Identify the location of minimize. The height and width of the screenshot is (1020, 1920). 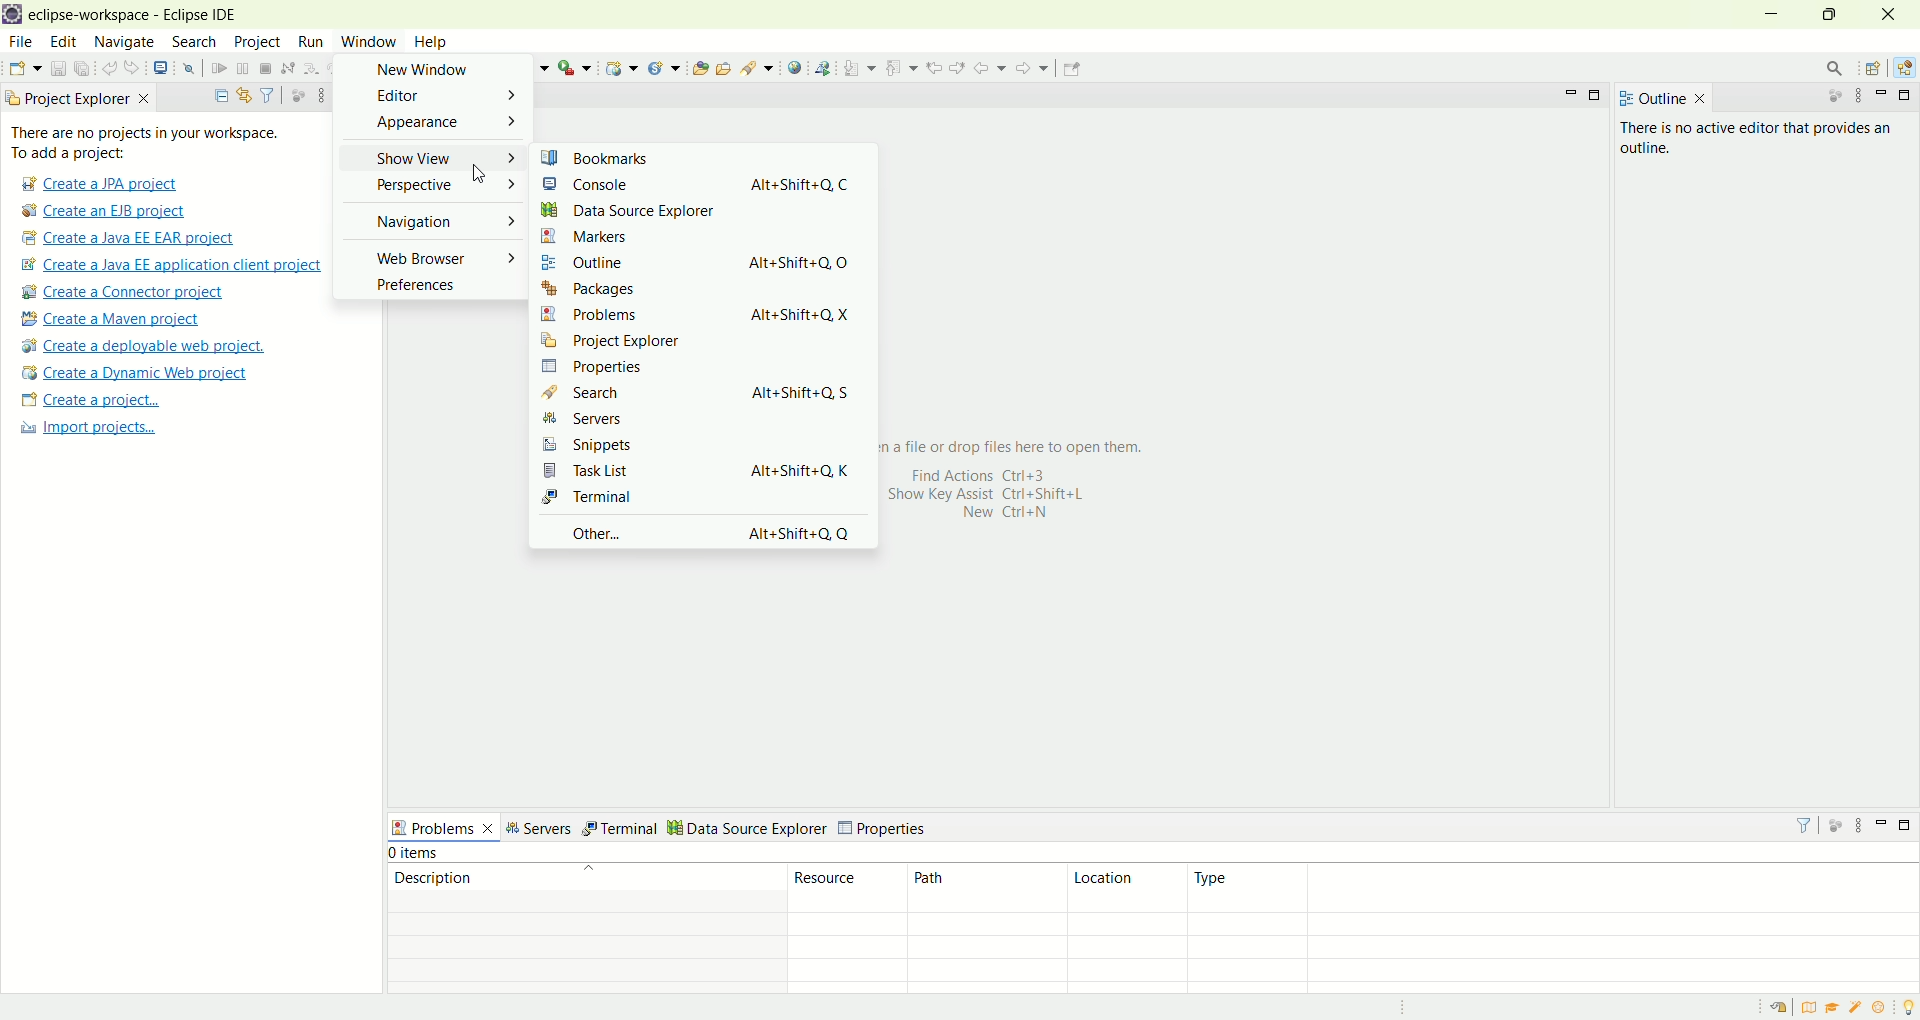
(1769, 15).